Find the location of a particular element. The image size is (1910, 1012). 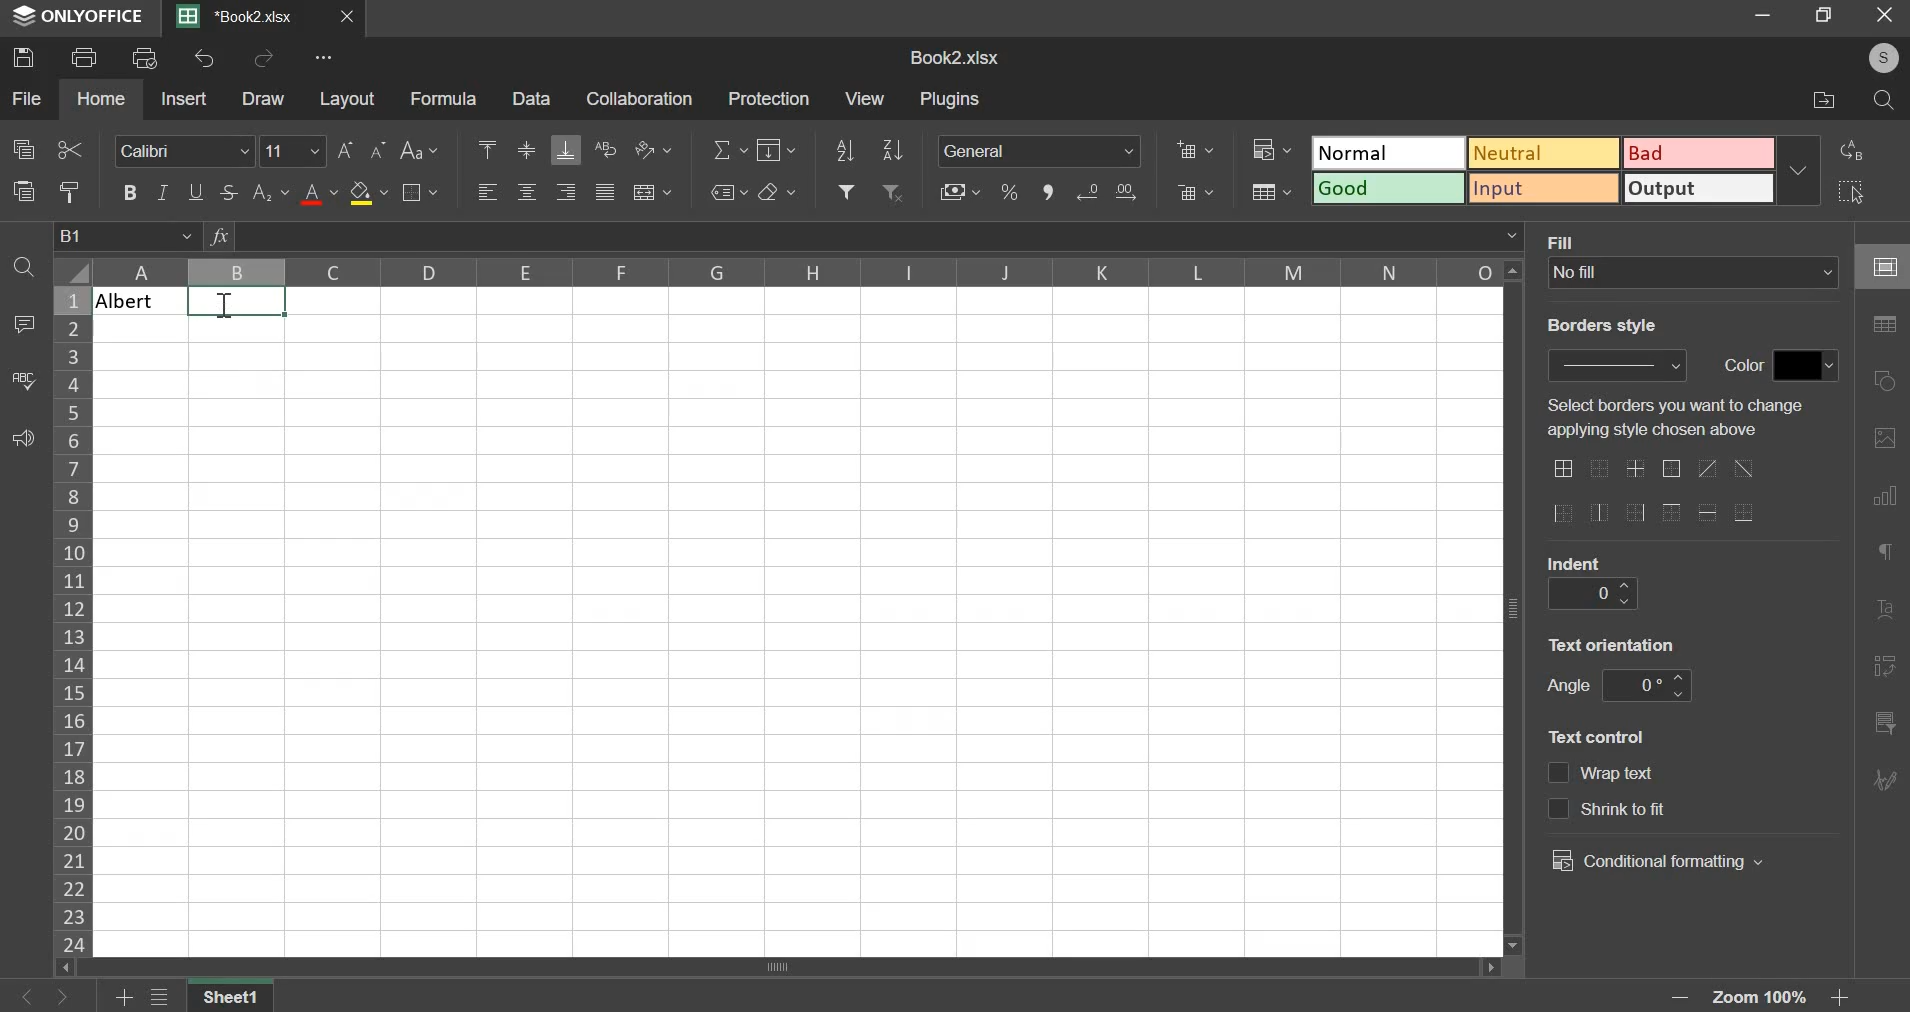

zoom is located at coordinates (1625, 995).